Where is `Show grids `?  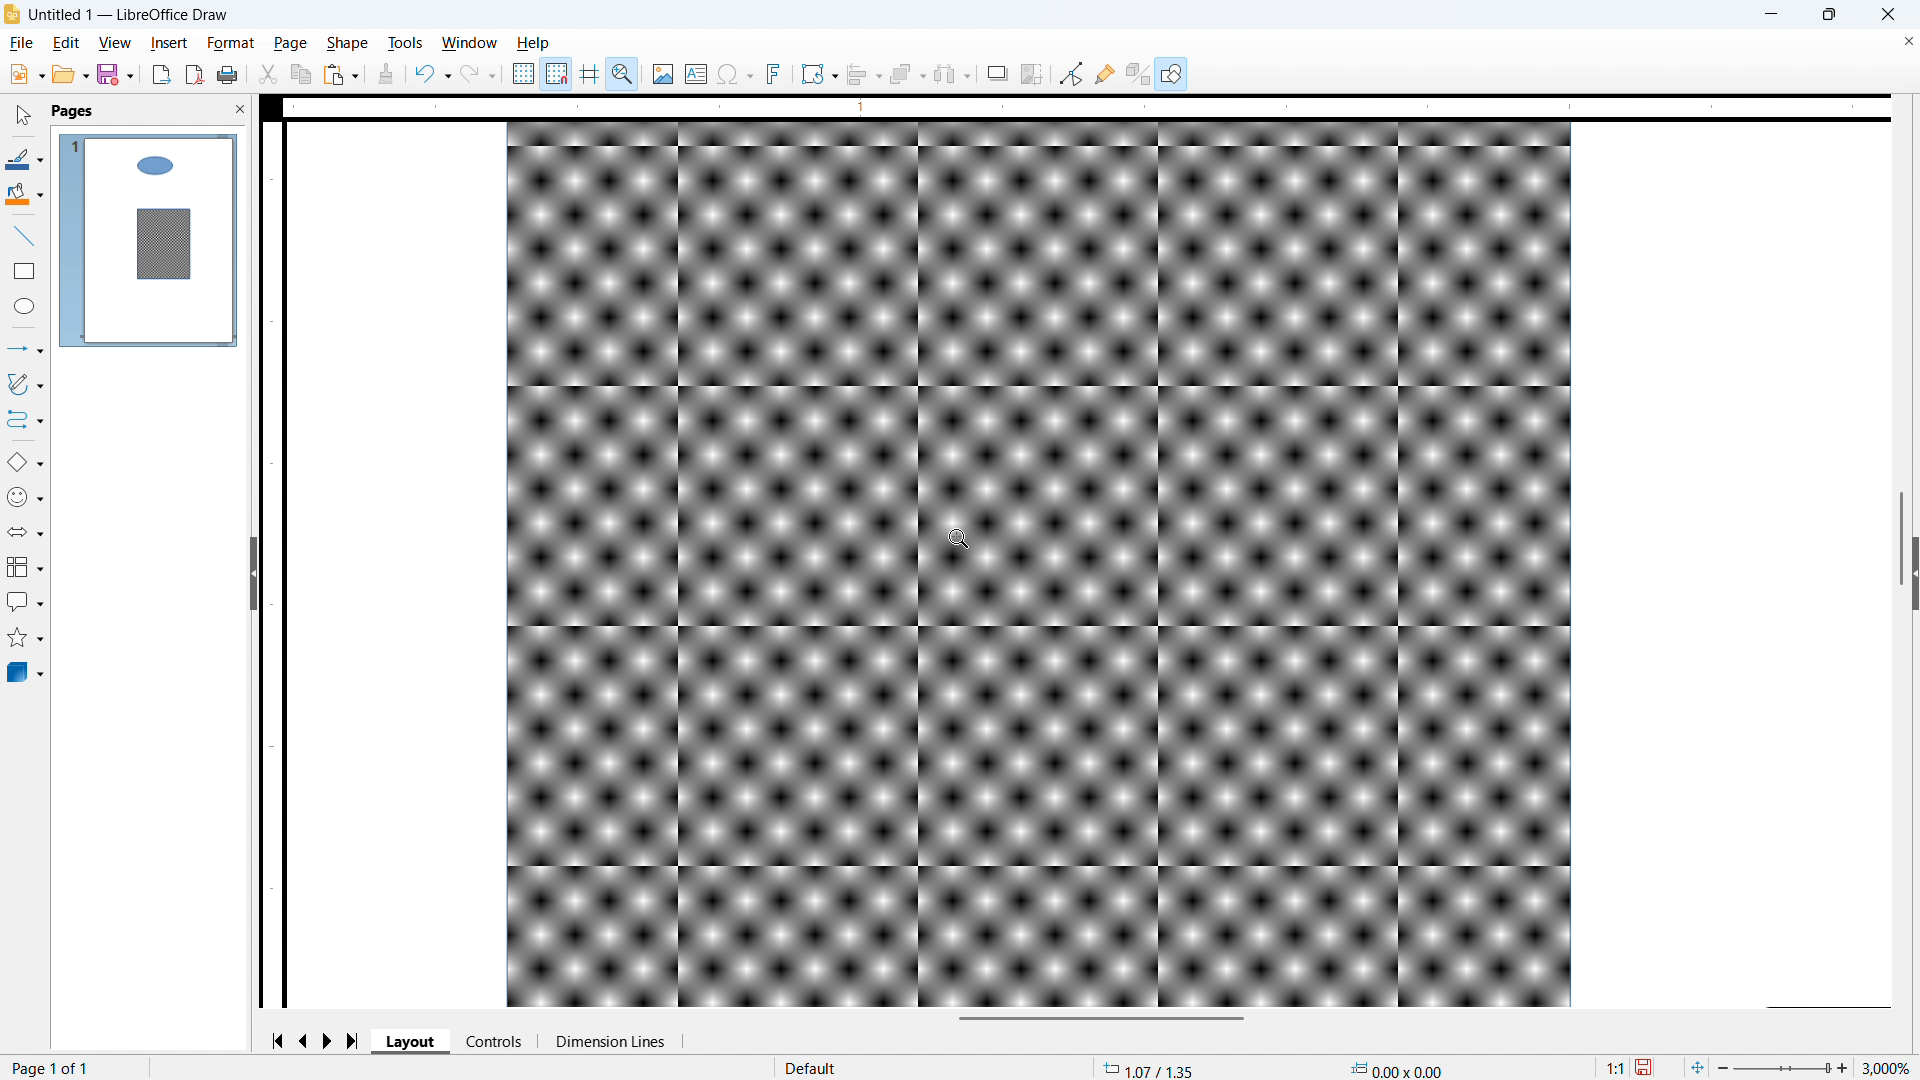
Show grids  is located at coordinates (523, 73).